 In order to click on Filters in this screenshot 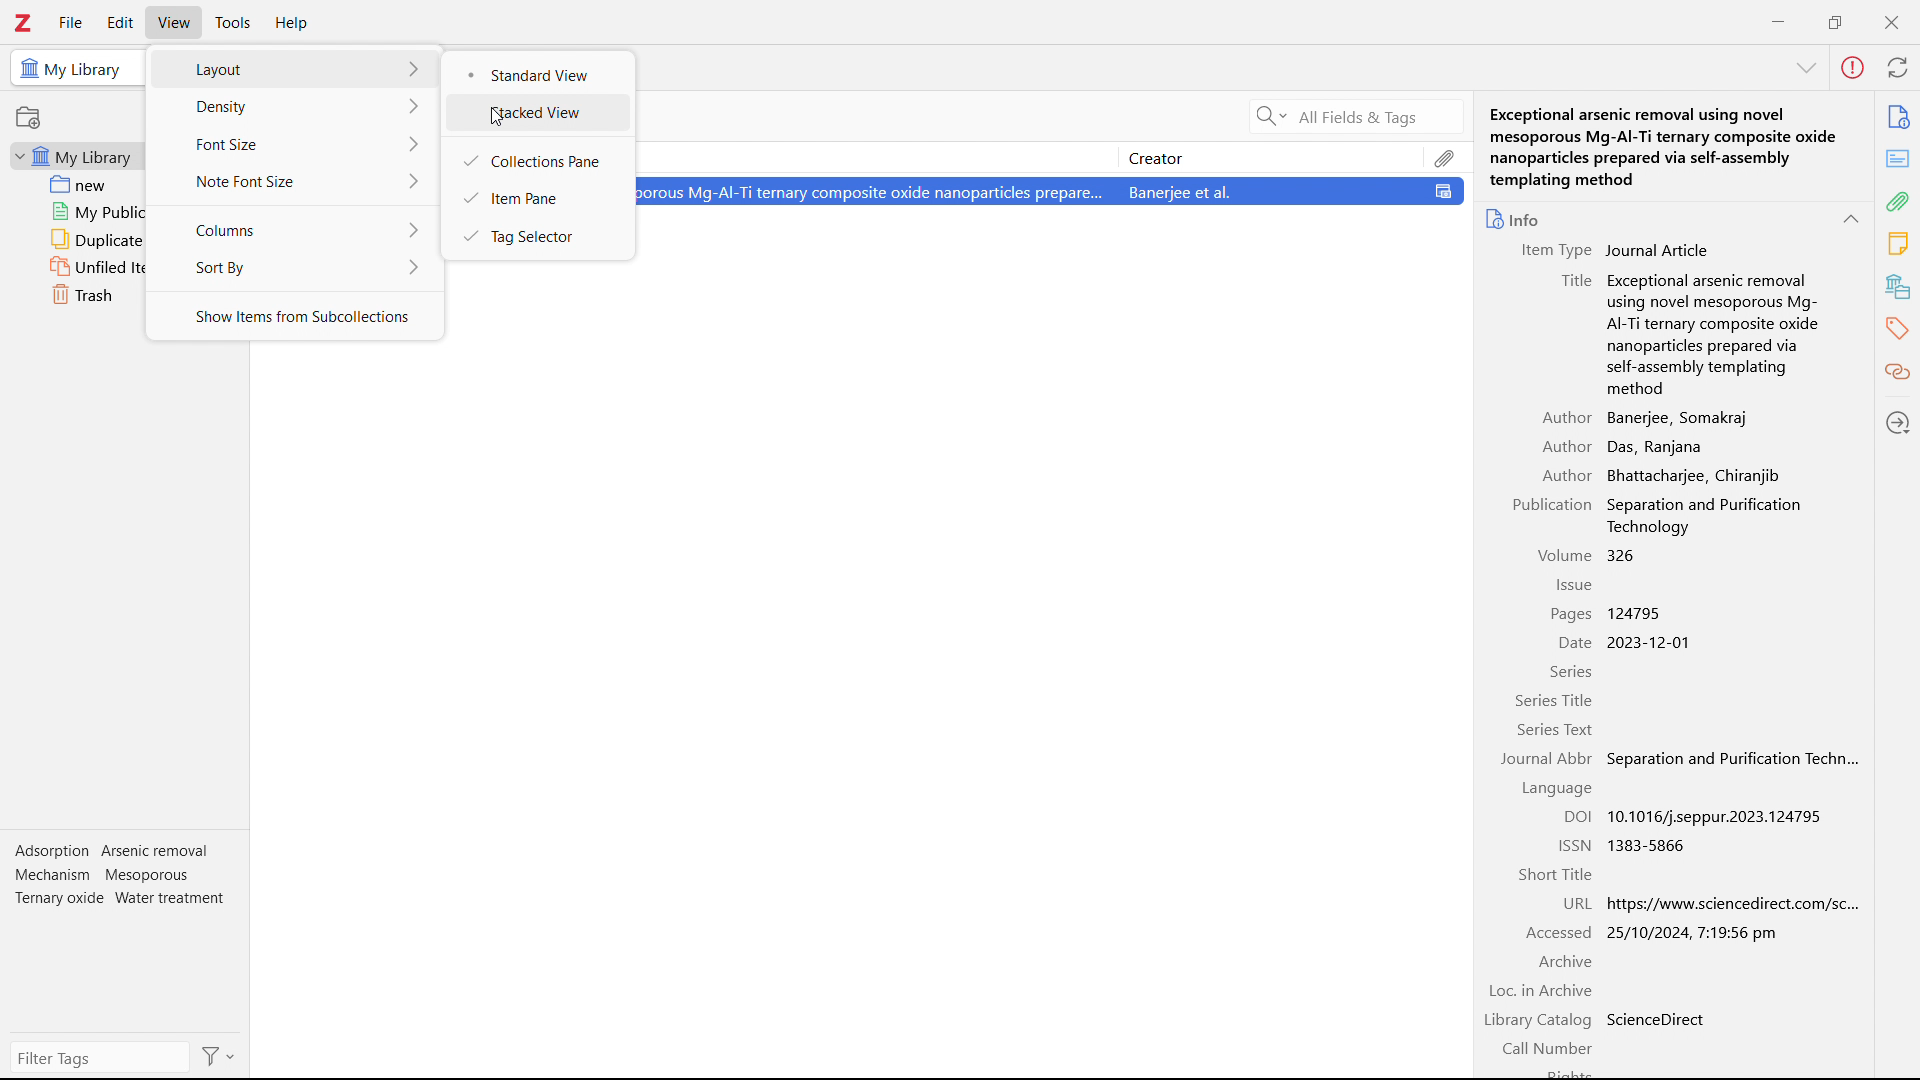, I will do `click(219, 1056)`.